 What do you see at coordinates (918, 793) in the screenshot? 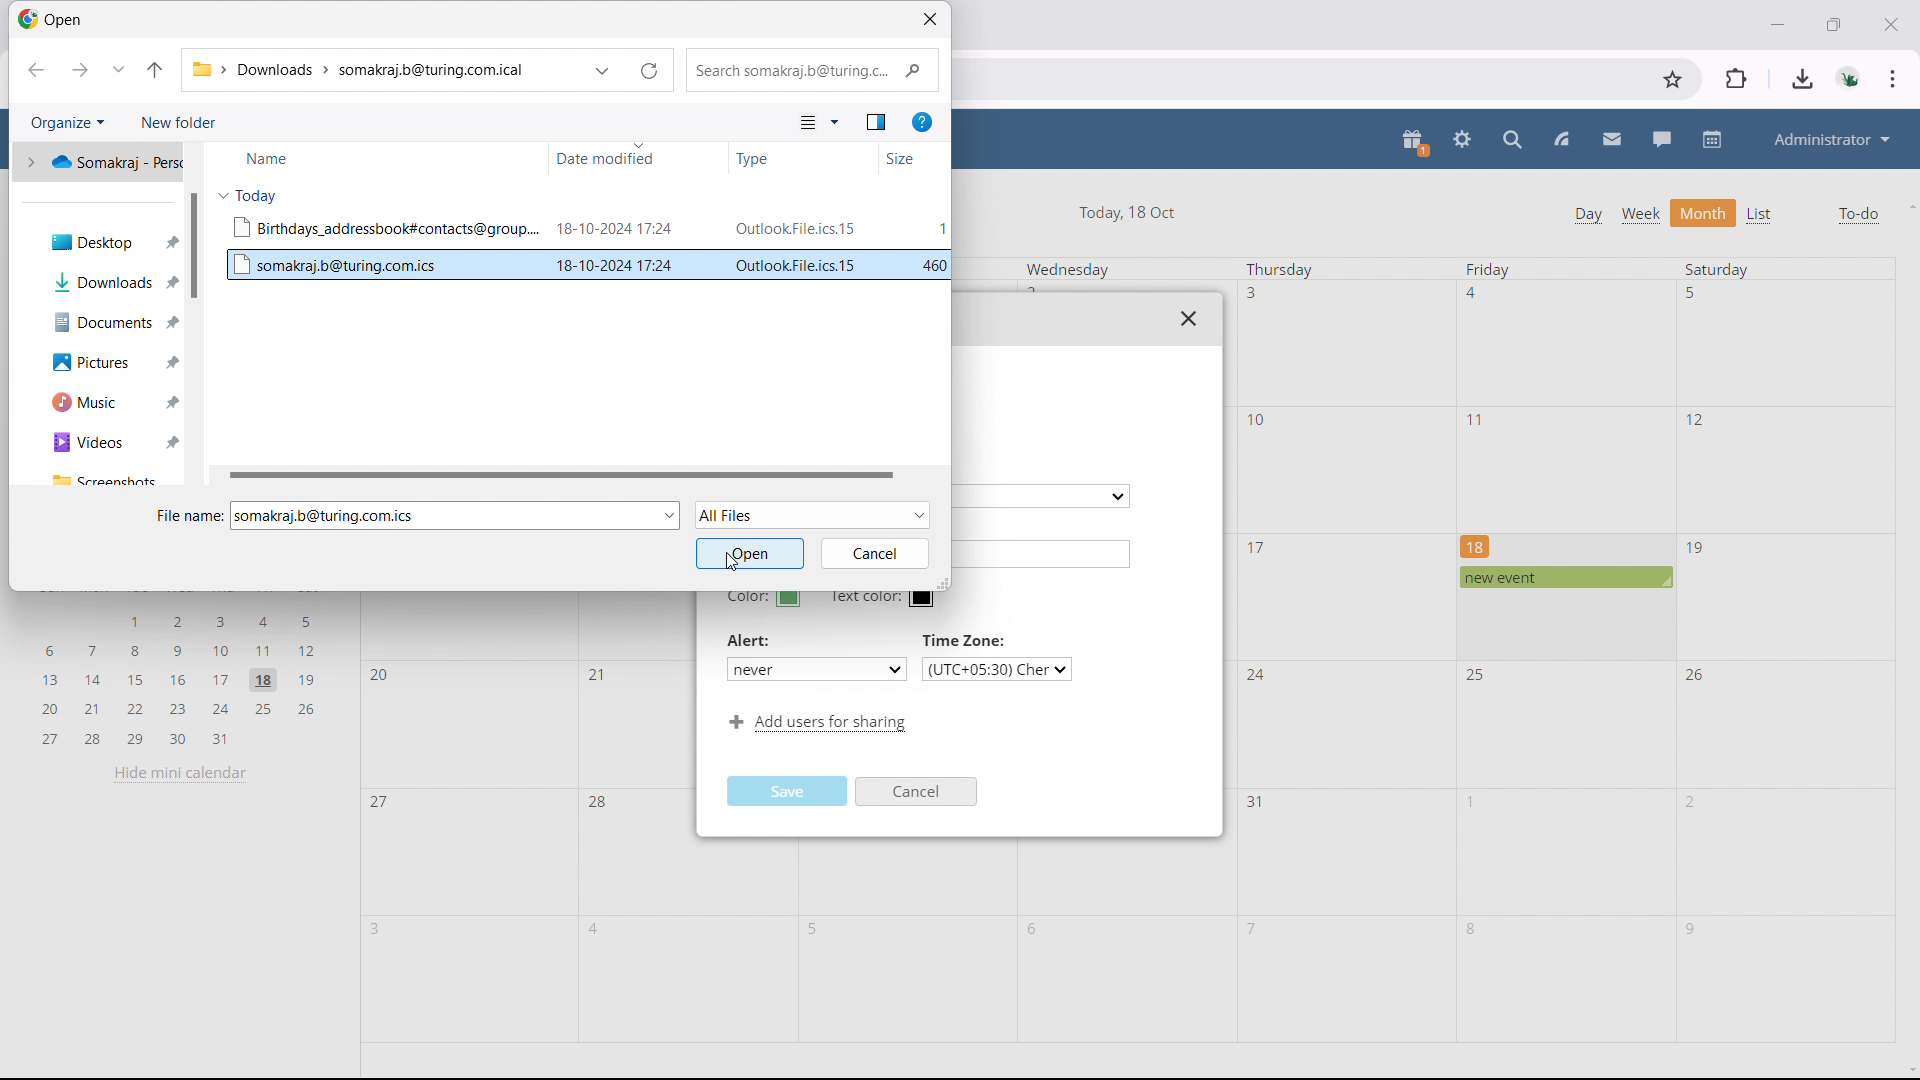
I see `Cancel` at bounding box center [918, 793].